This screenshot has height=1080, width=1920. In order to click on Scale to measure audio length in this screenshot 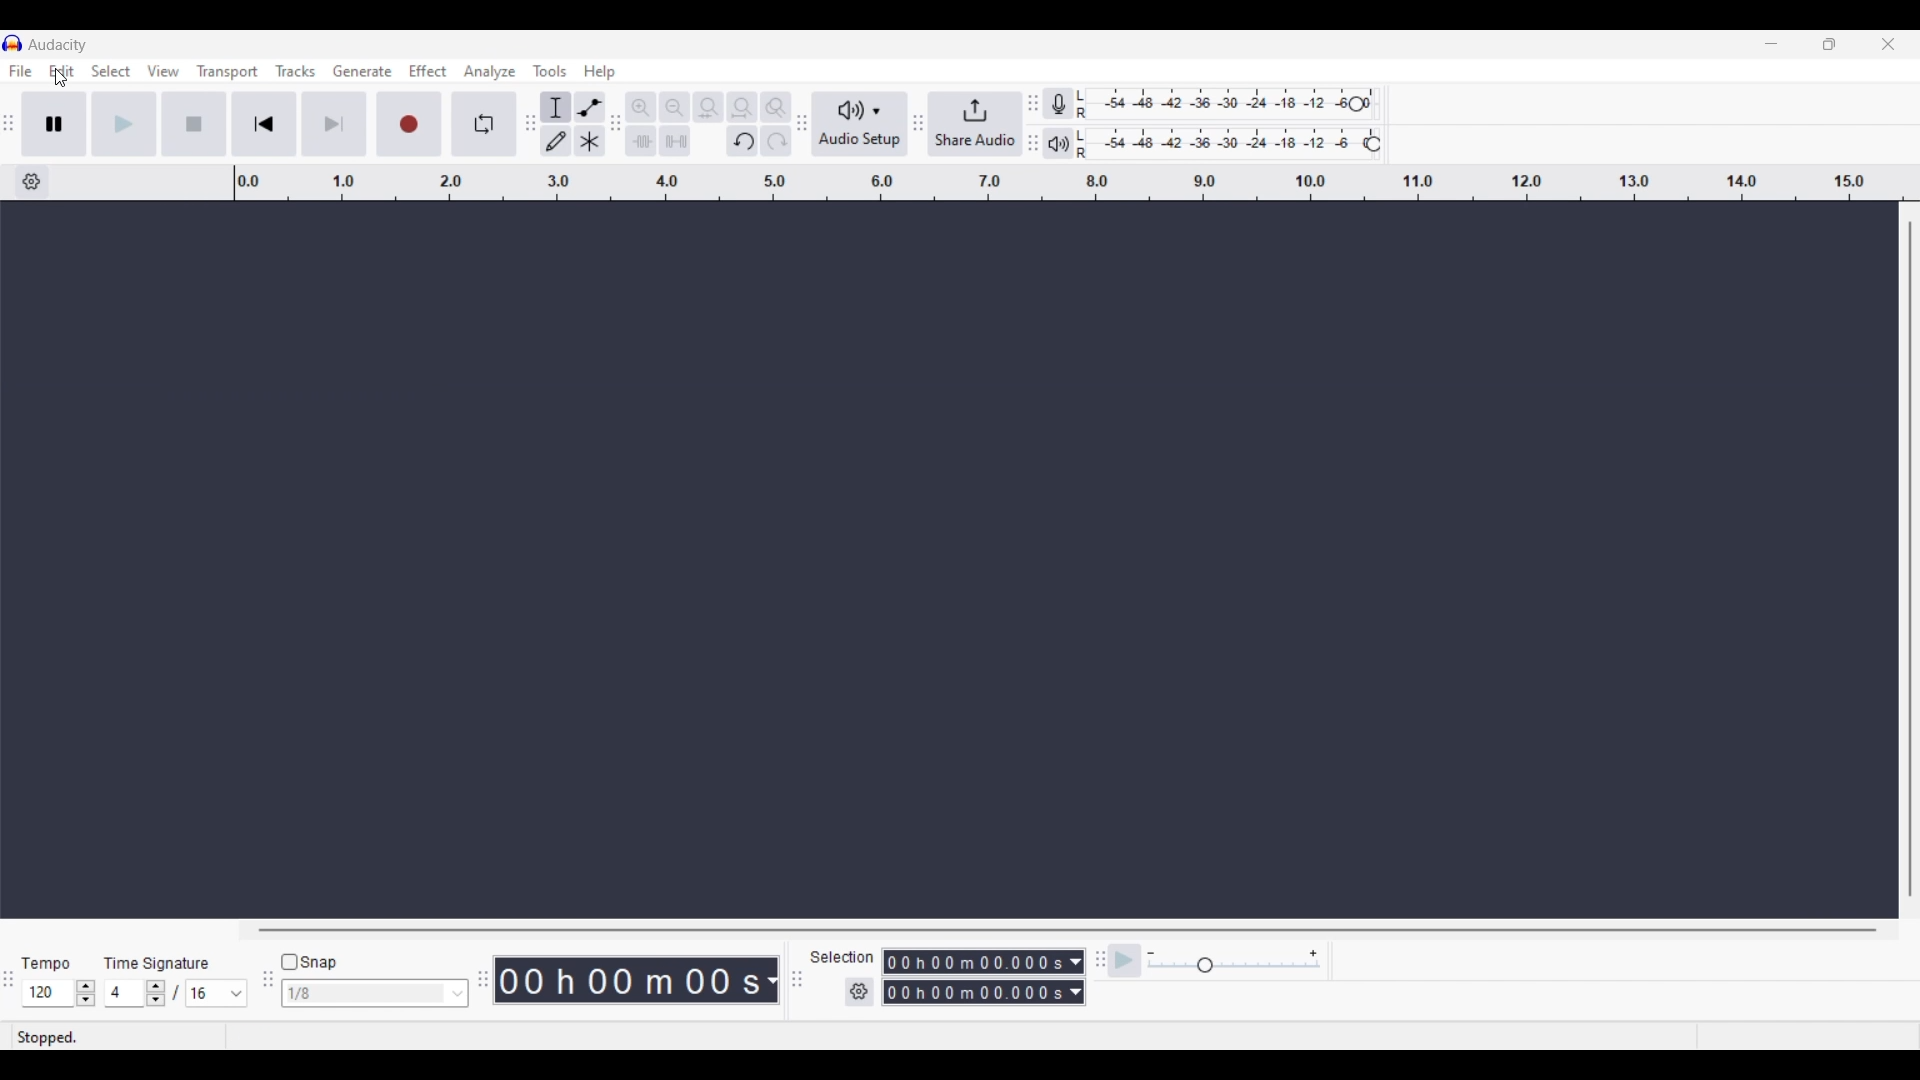, I will do `click(1077, 183)`.